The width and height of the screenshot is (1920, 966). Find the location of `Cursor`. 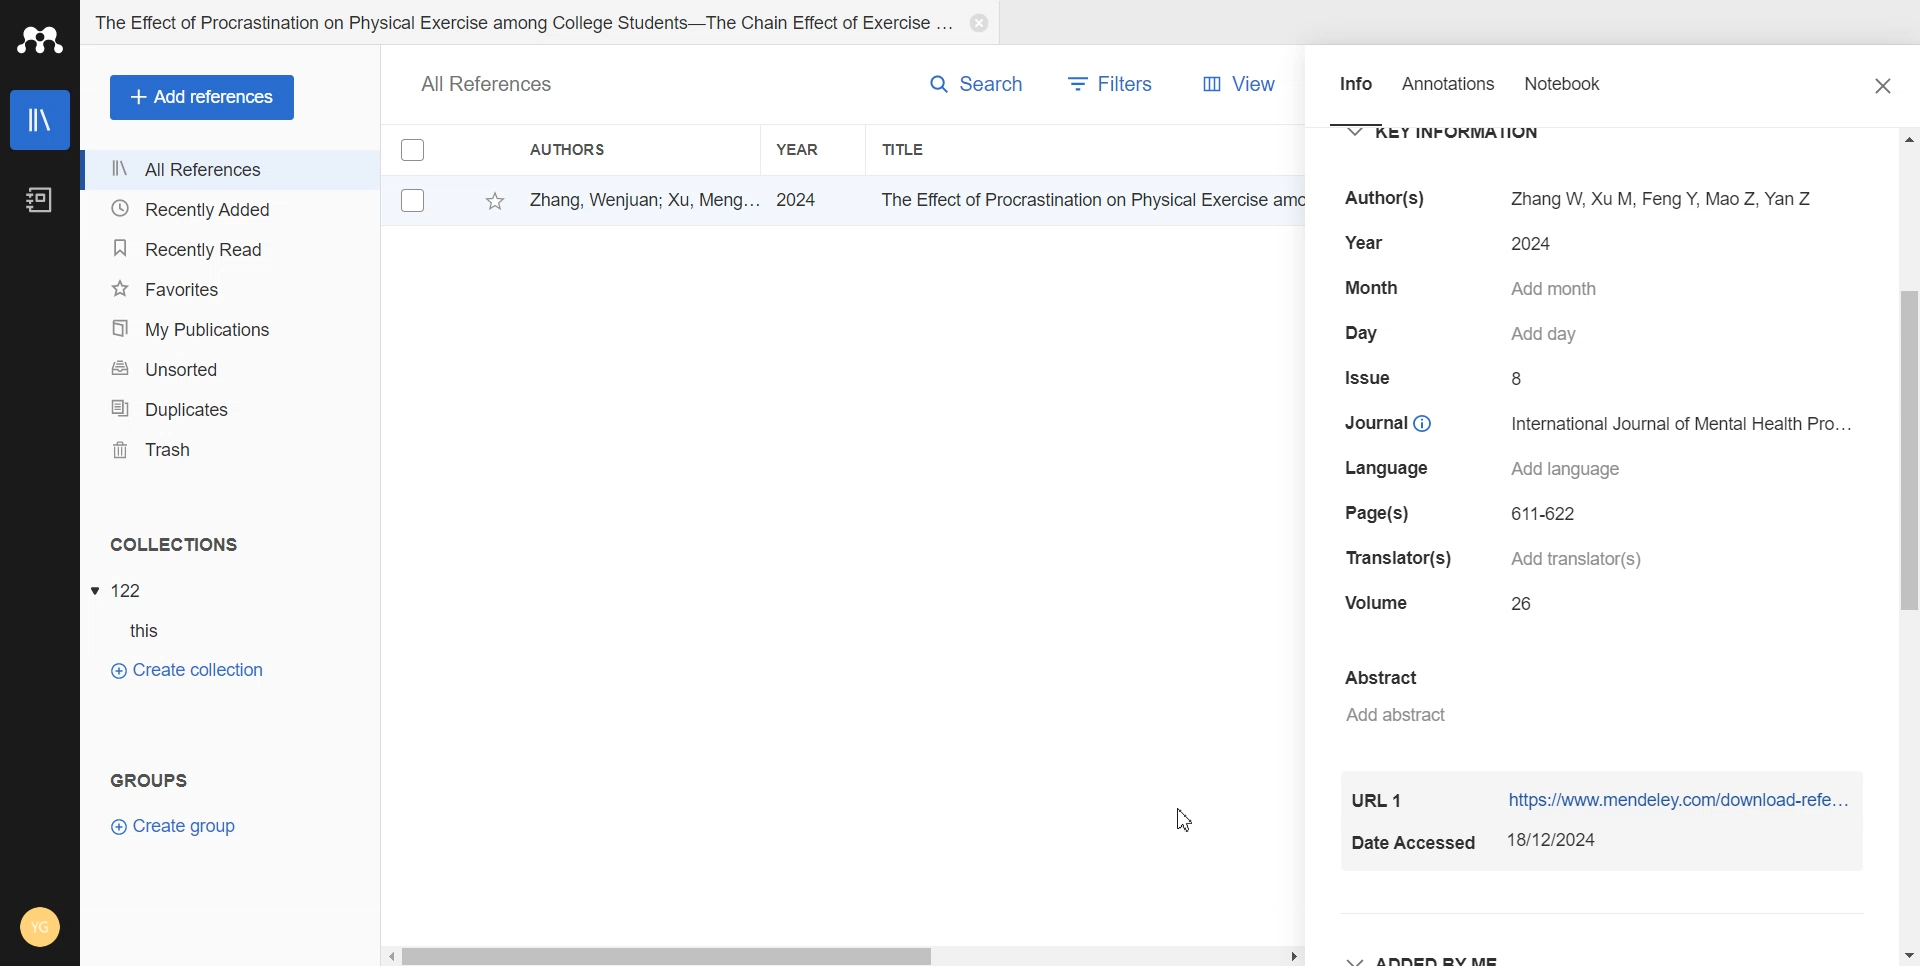

Cursor is located at coordinates (1185, 819).